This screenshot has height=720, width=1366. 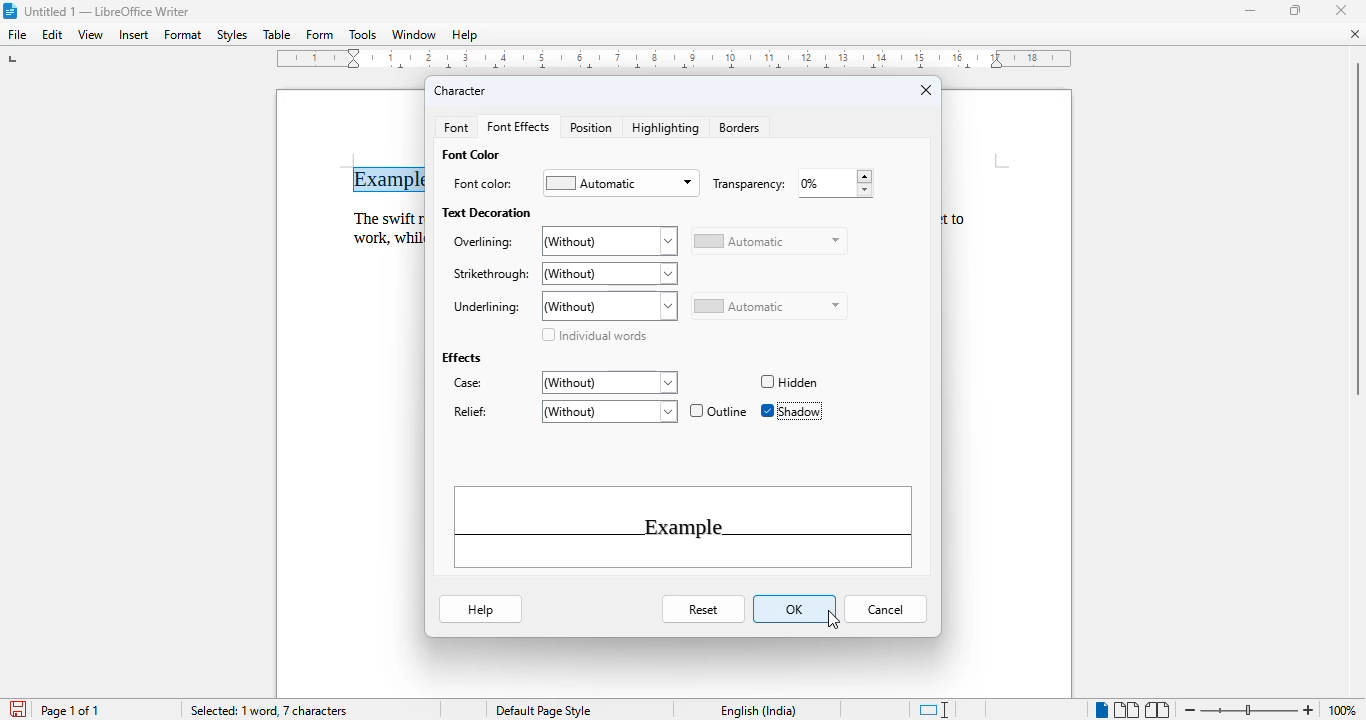 I want to click on shadow effect selected, so click(x=790, y=411).